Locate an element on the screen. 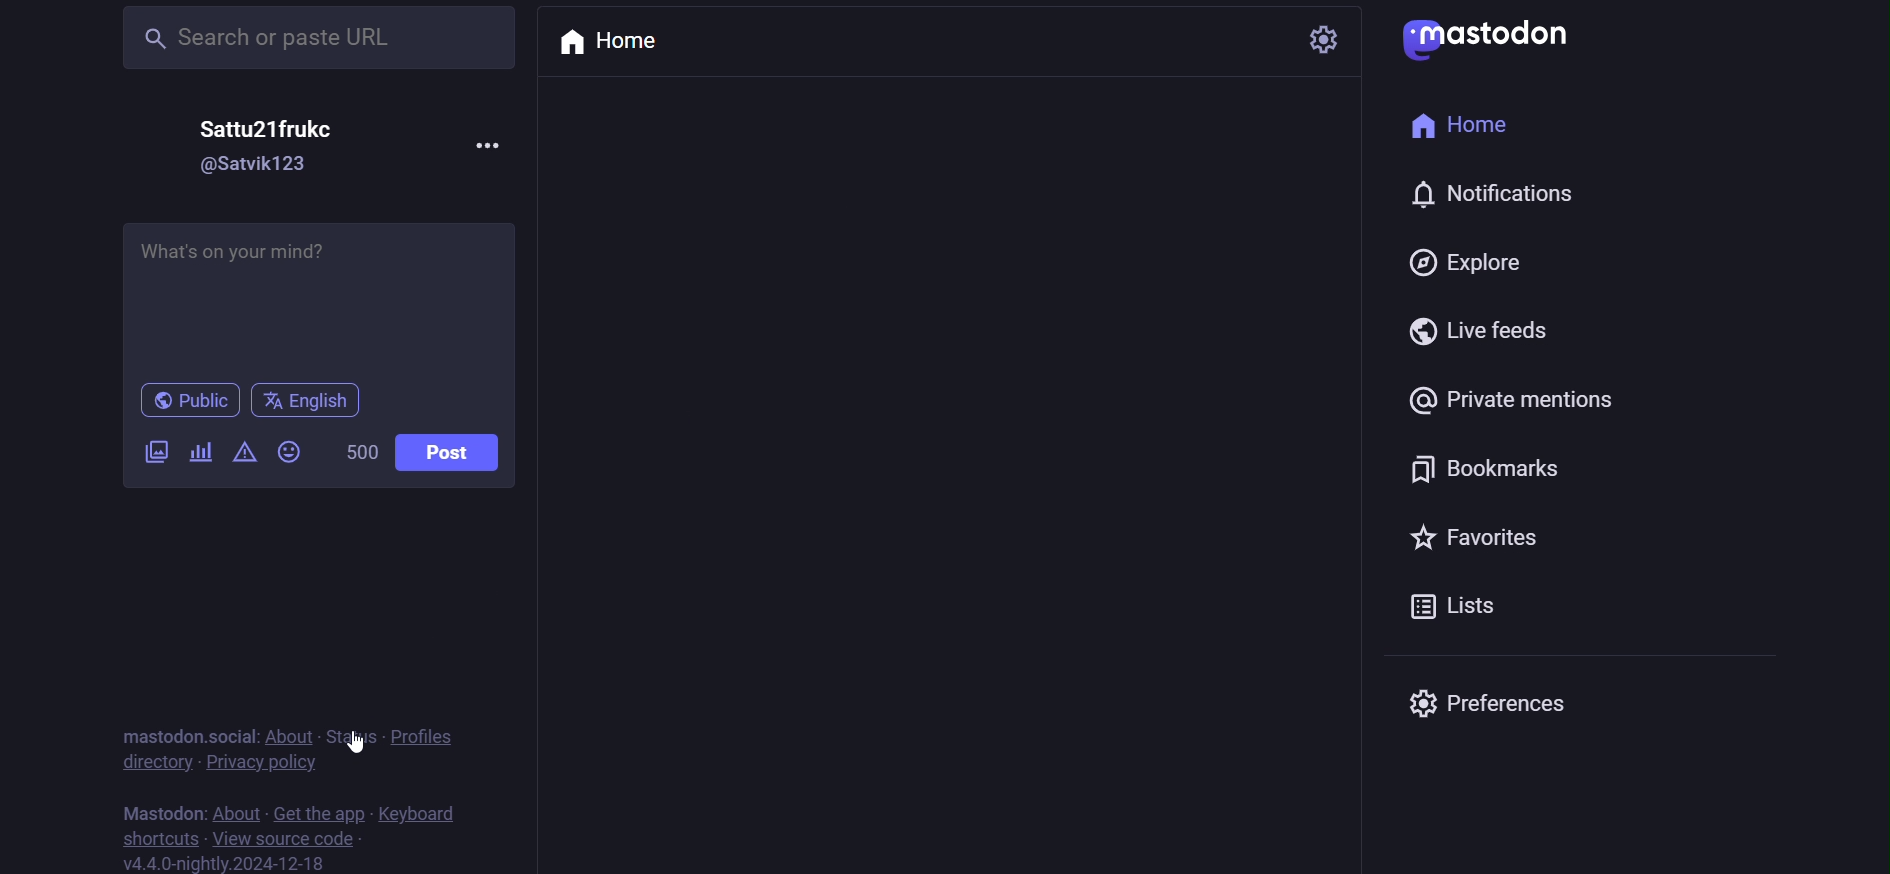  image/video is located at coordinates (153, 451).